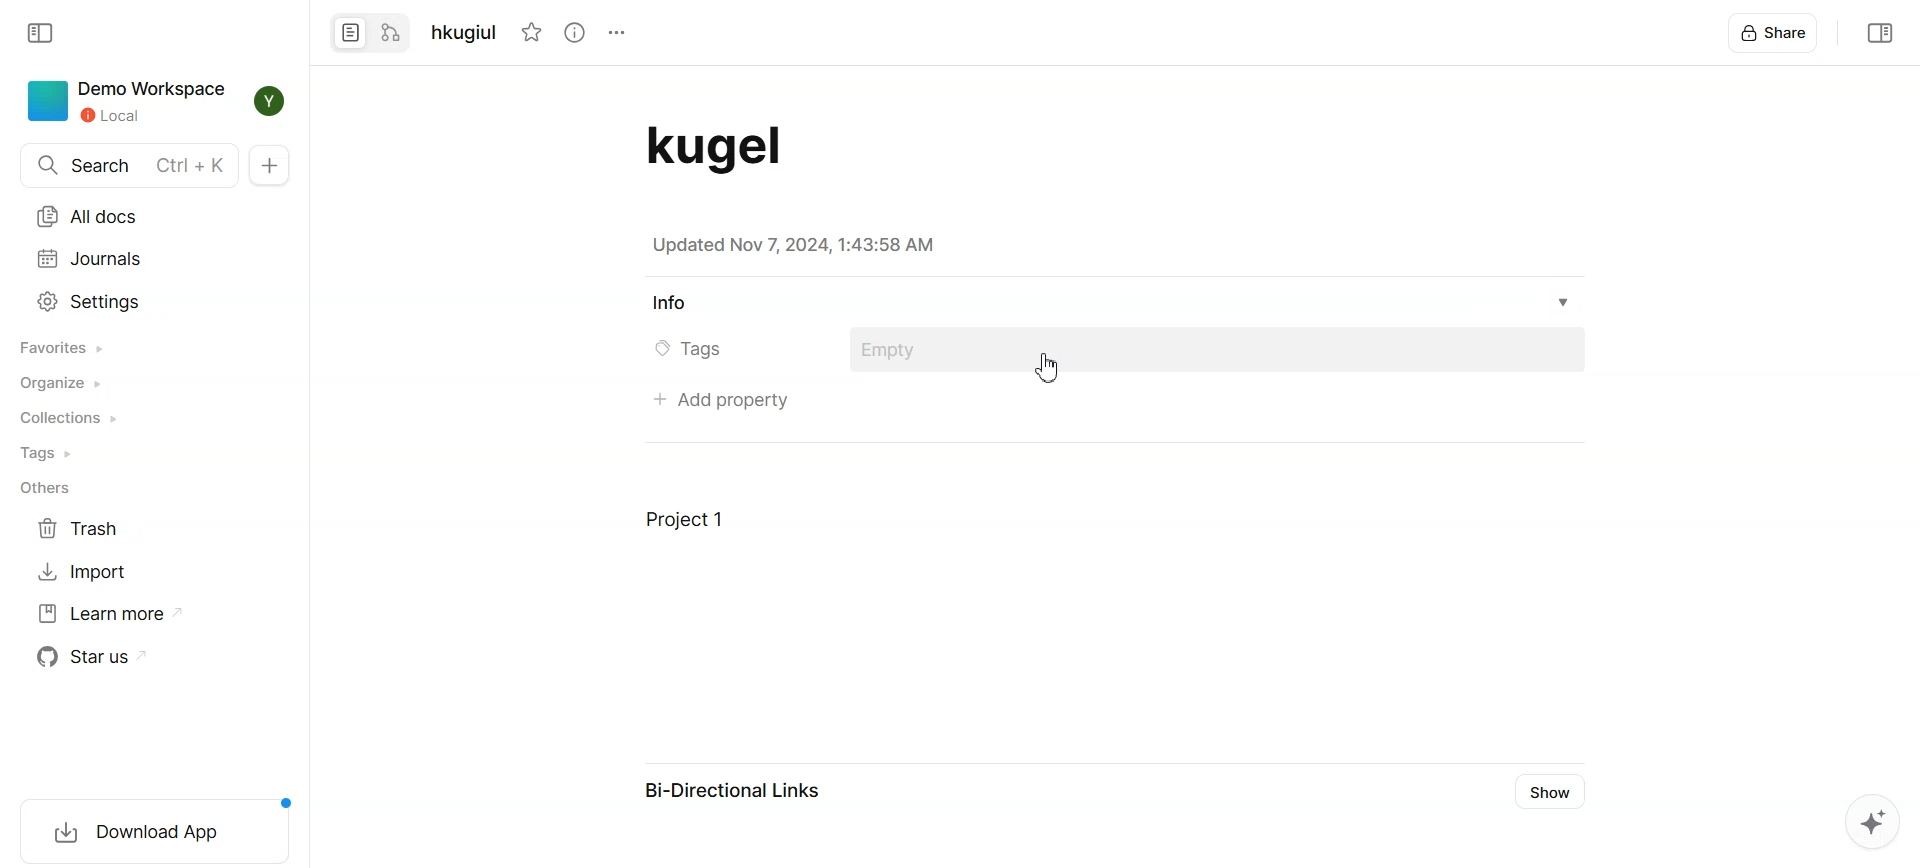 Image resolution: width=1920 pixels, height=868 pixels. I want to click on Updated Nov 7, 2024, 1:43:58 AM, so click(797, 246).